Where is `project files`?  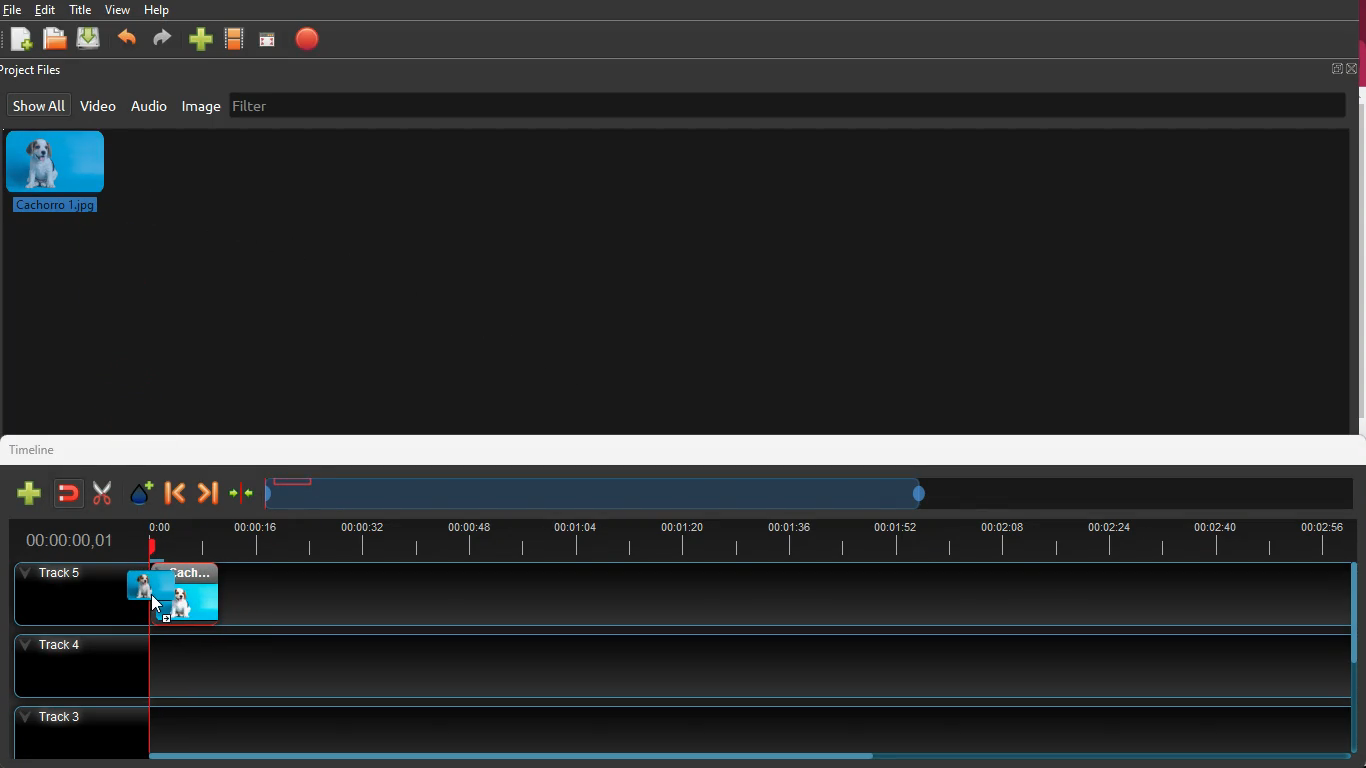 project files is located at coordinates (36, 71).